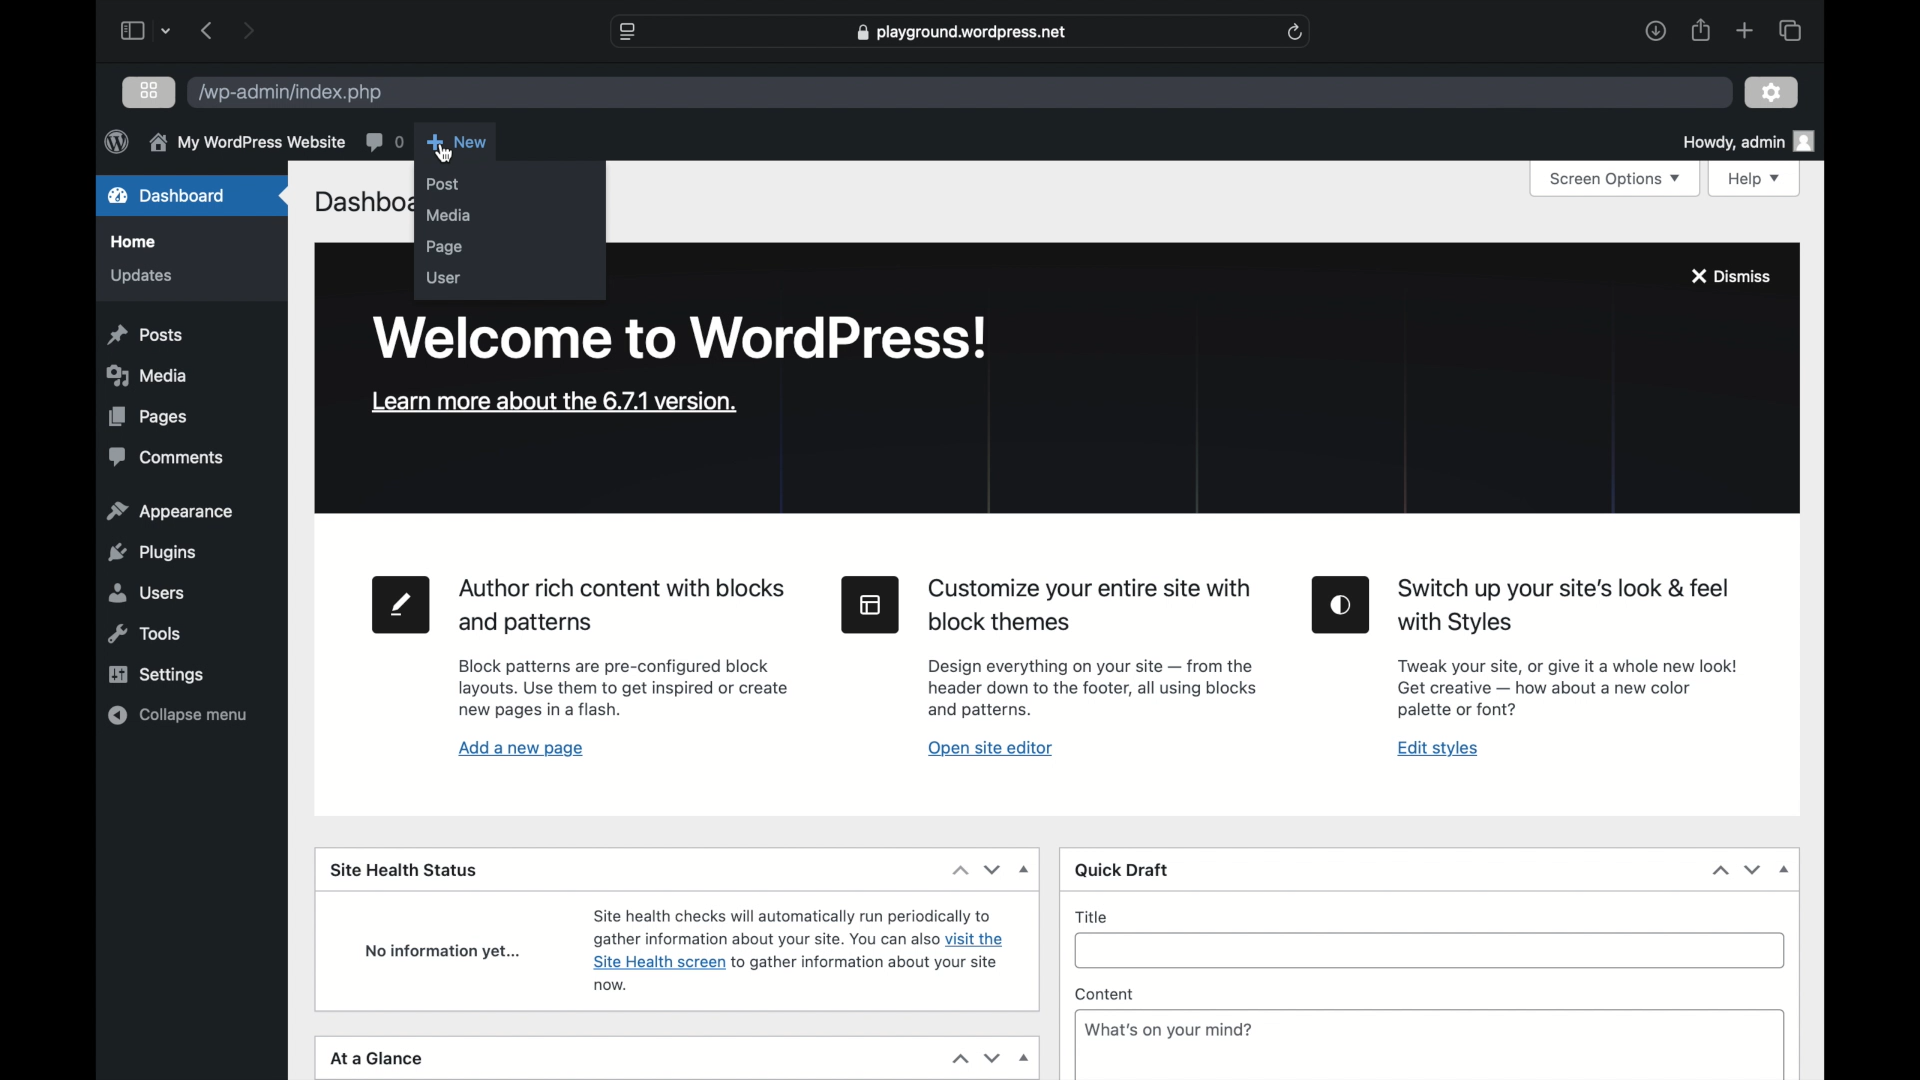  I want to click on website settings, so click(631, 32).